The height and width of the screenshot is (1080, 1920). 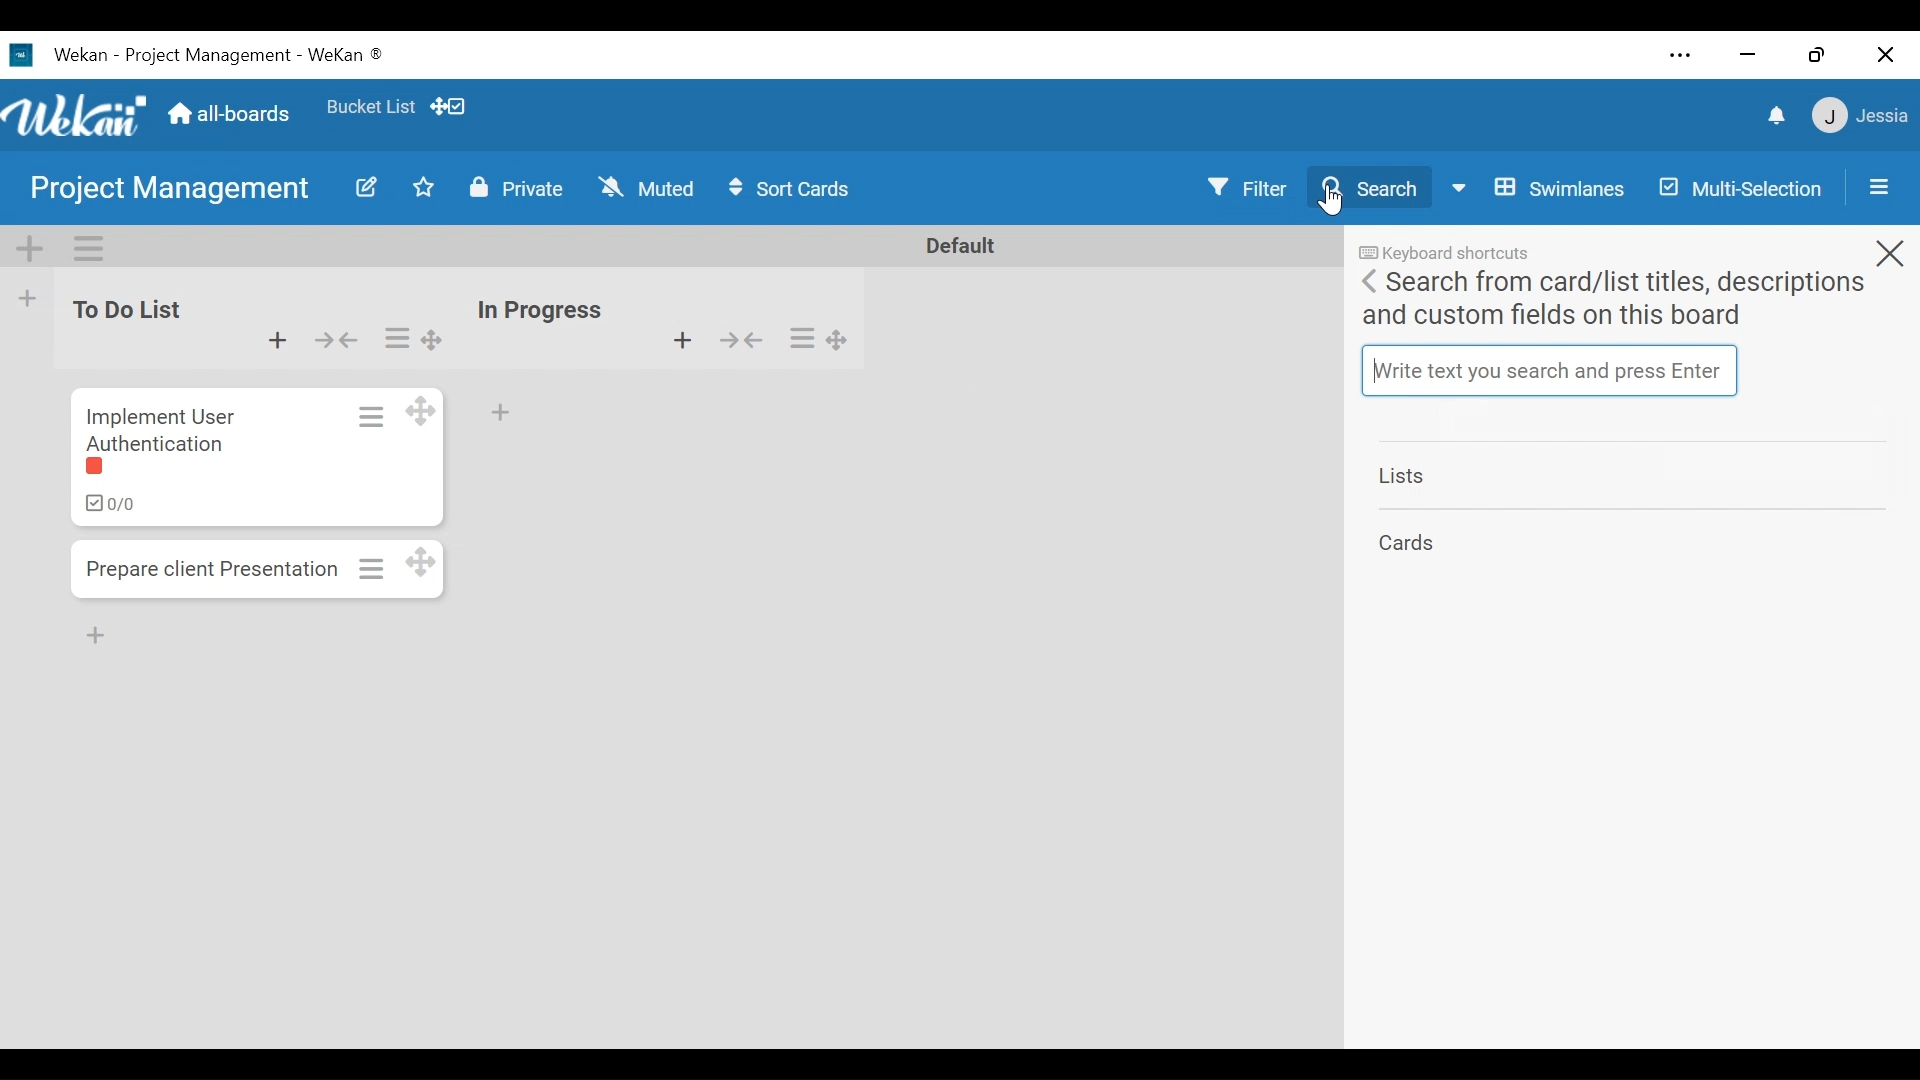 I want to click on Card, so click(x=1409, y=540).